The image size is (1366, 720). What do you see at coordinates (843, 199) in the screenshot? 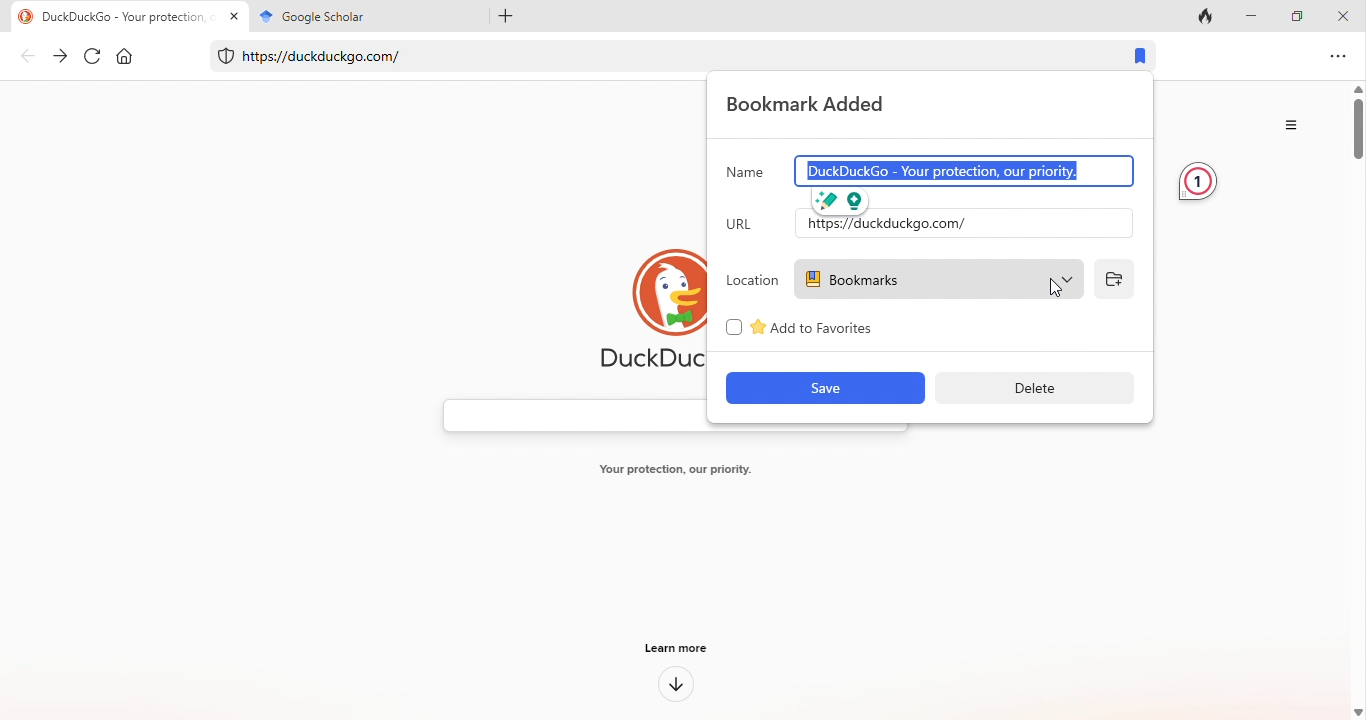
I see `grammarly` at bounding box center [843, 199].